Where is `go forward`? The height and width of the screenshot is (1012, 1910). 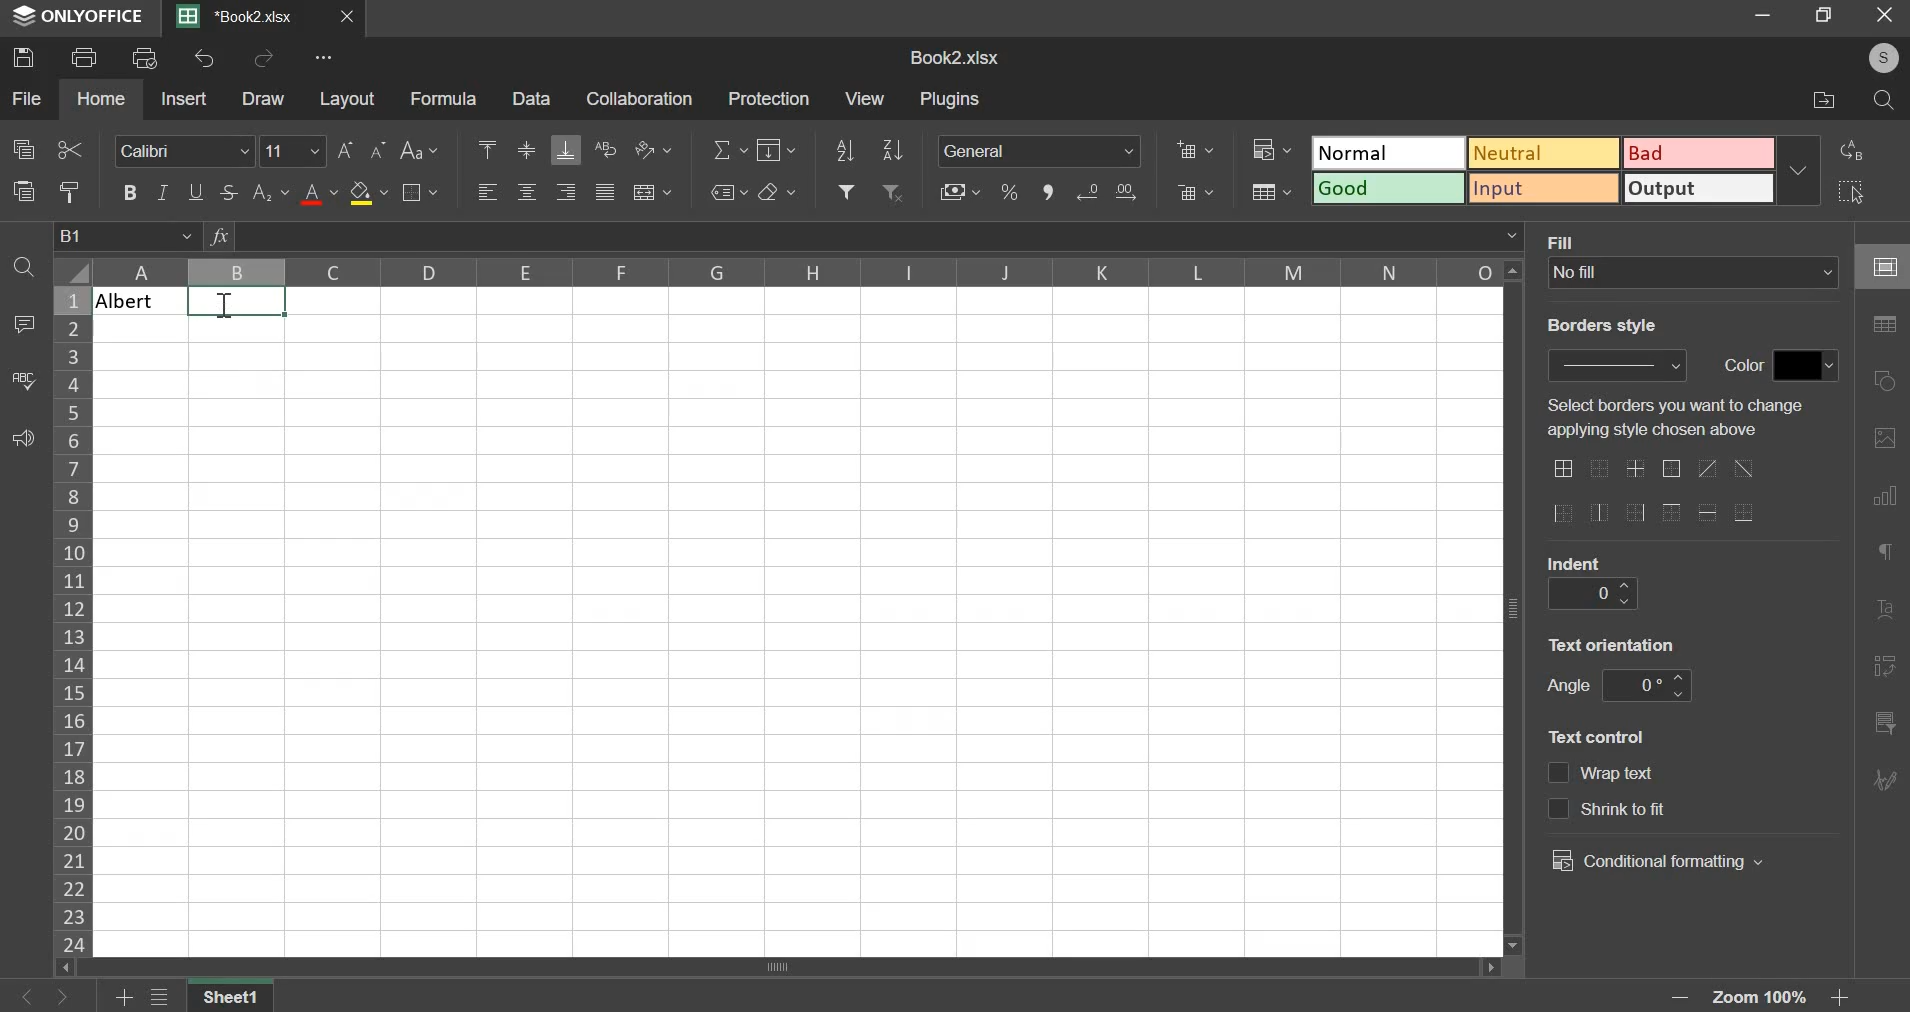
go forward is located at coordinates (72, 997).